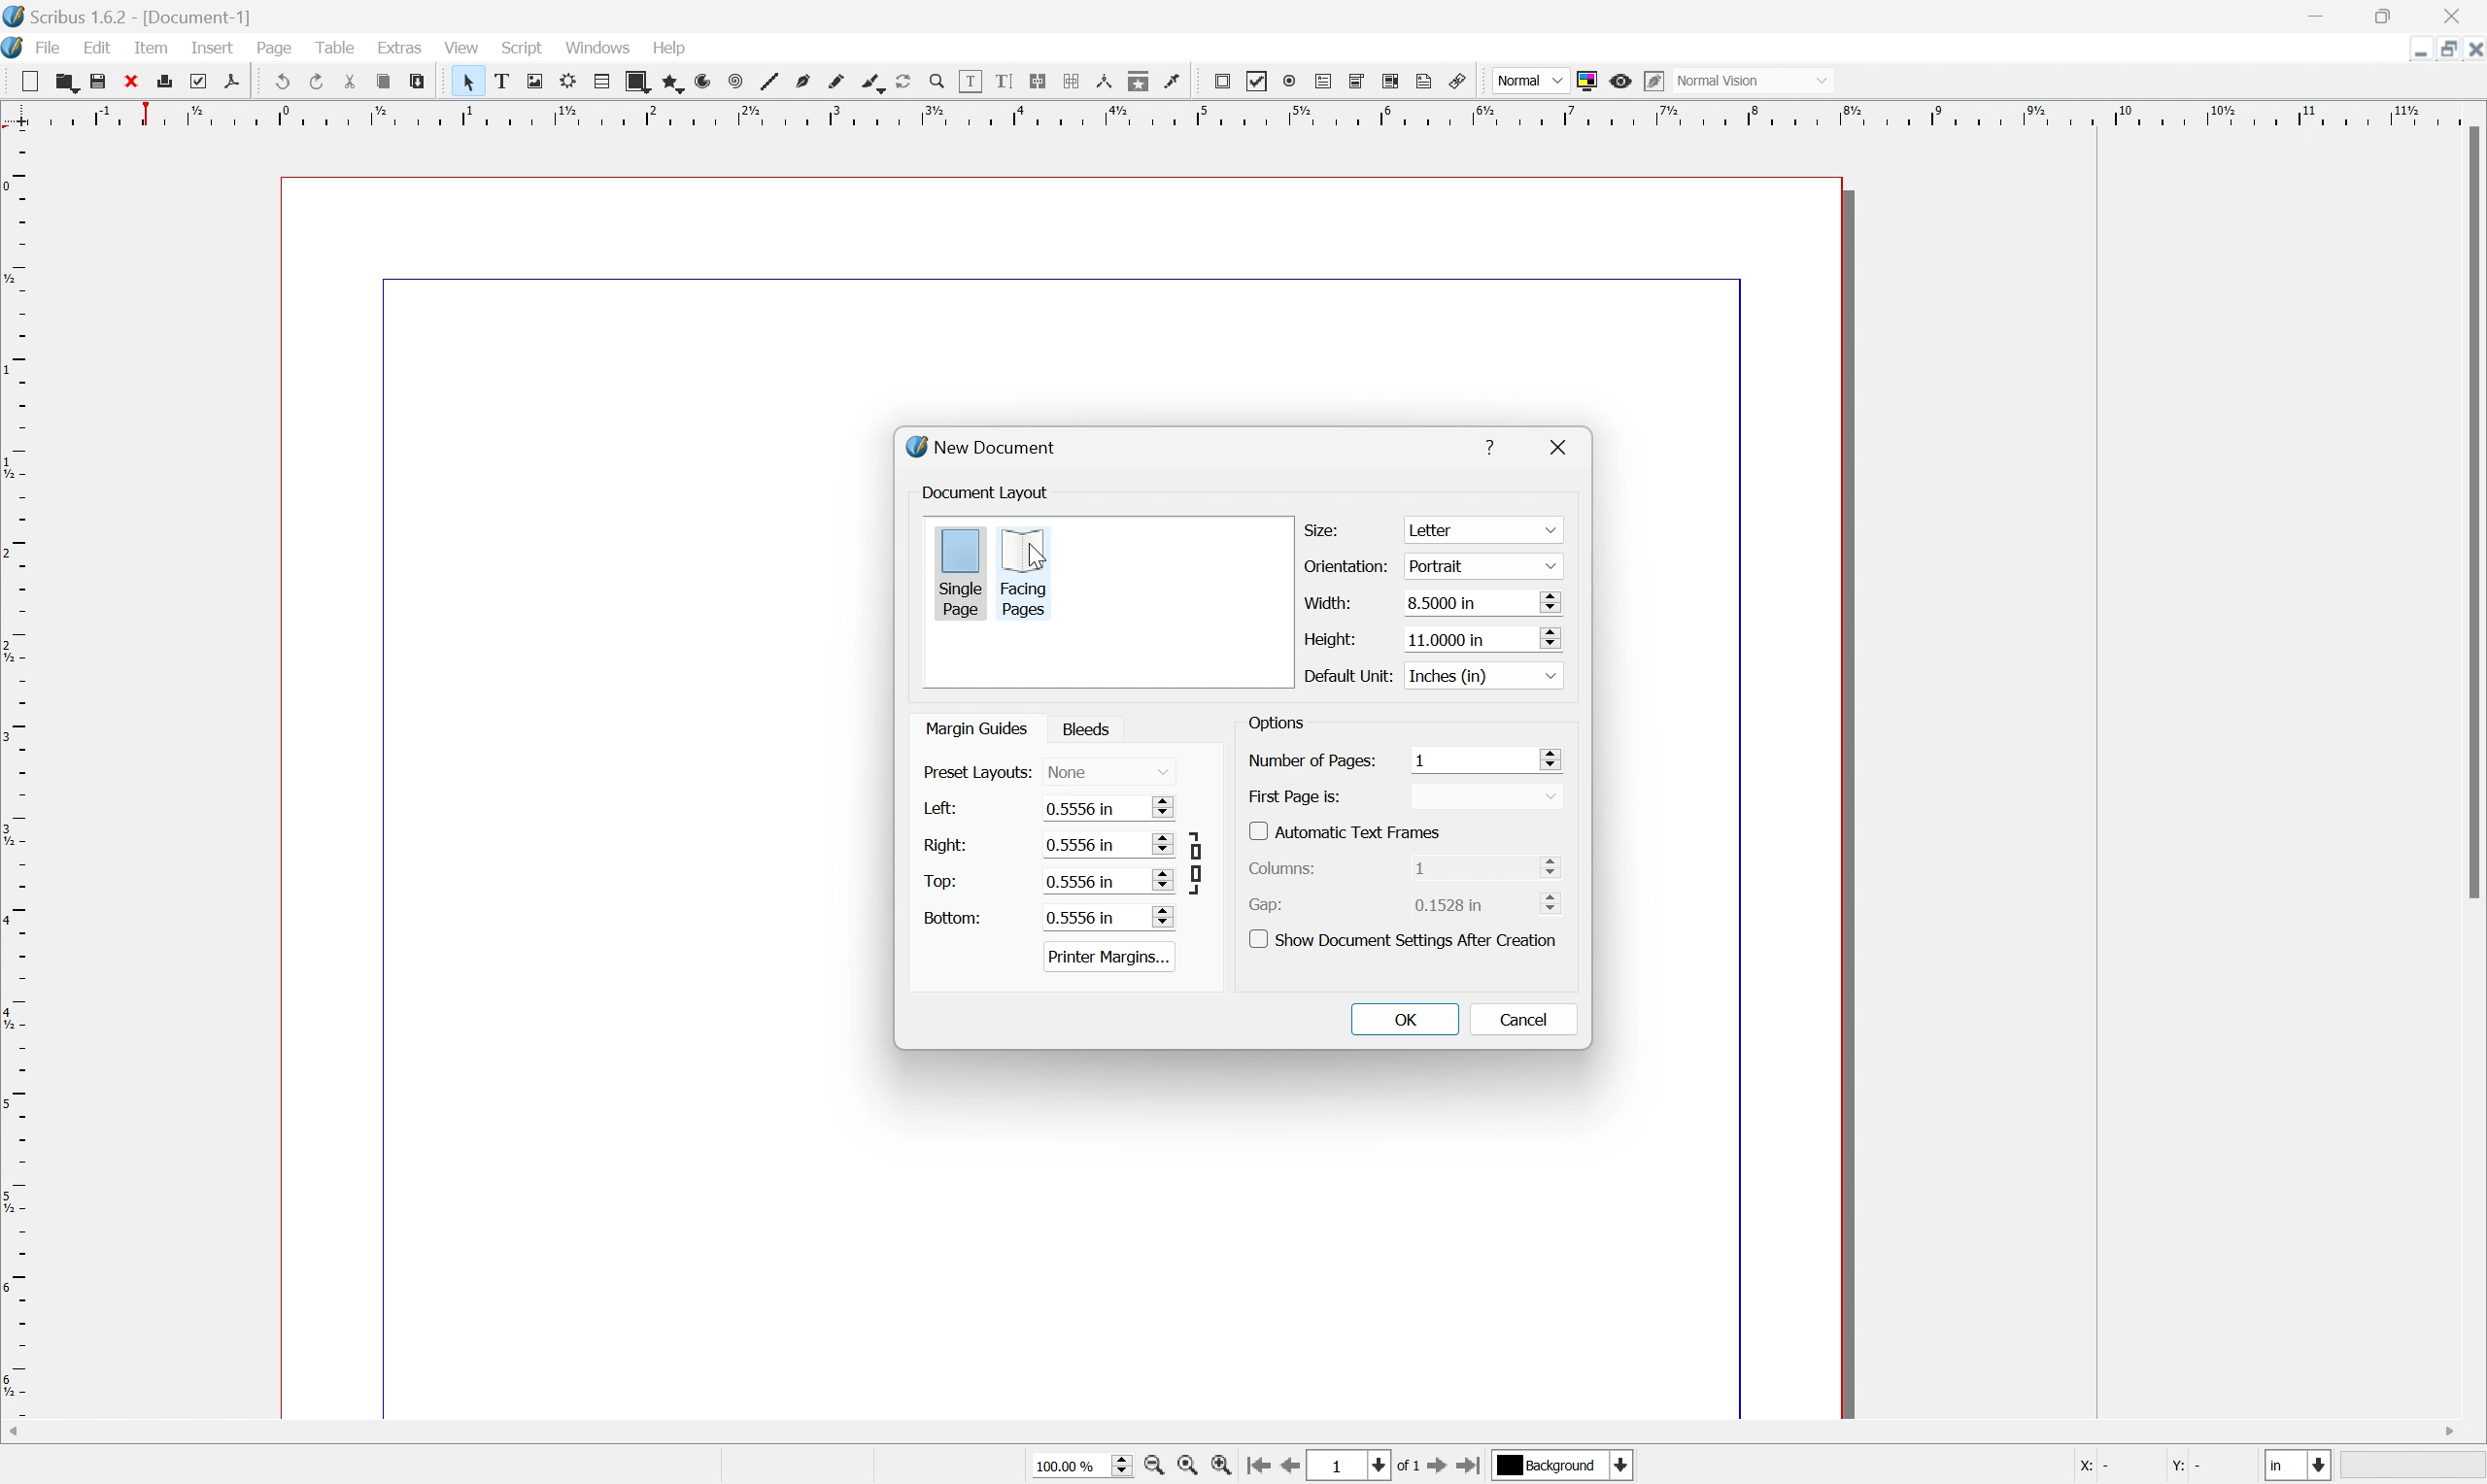 Image resolution: width=2487 pixels, height=1484 pixels. I want to click on Calligraphic view, so click(867, 82).